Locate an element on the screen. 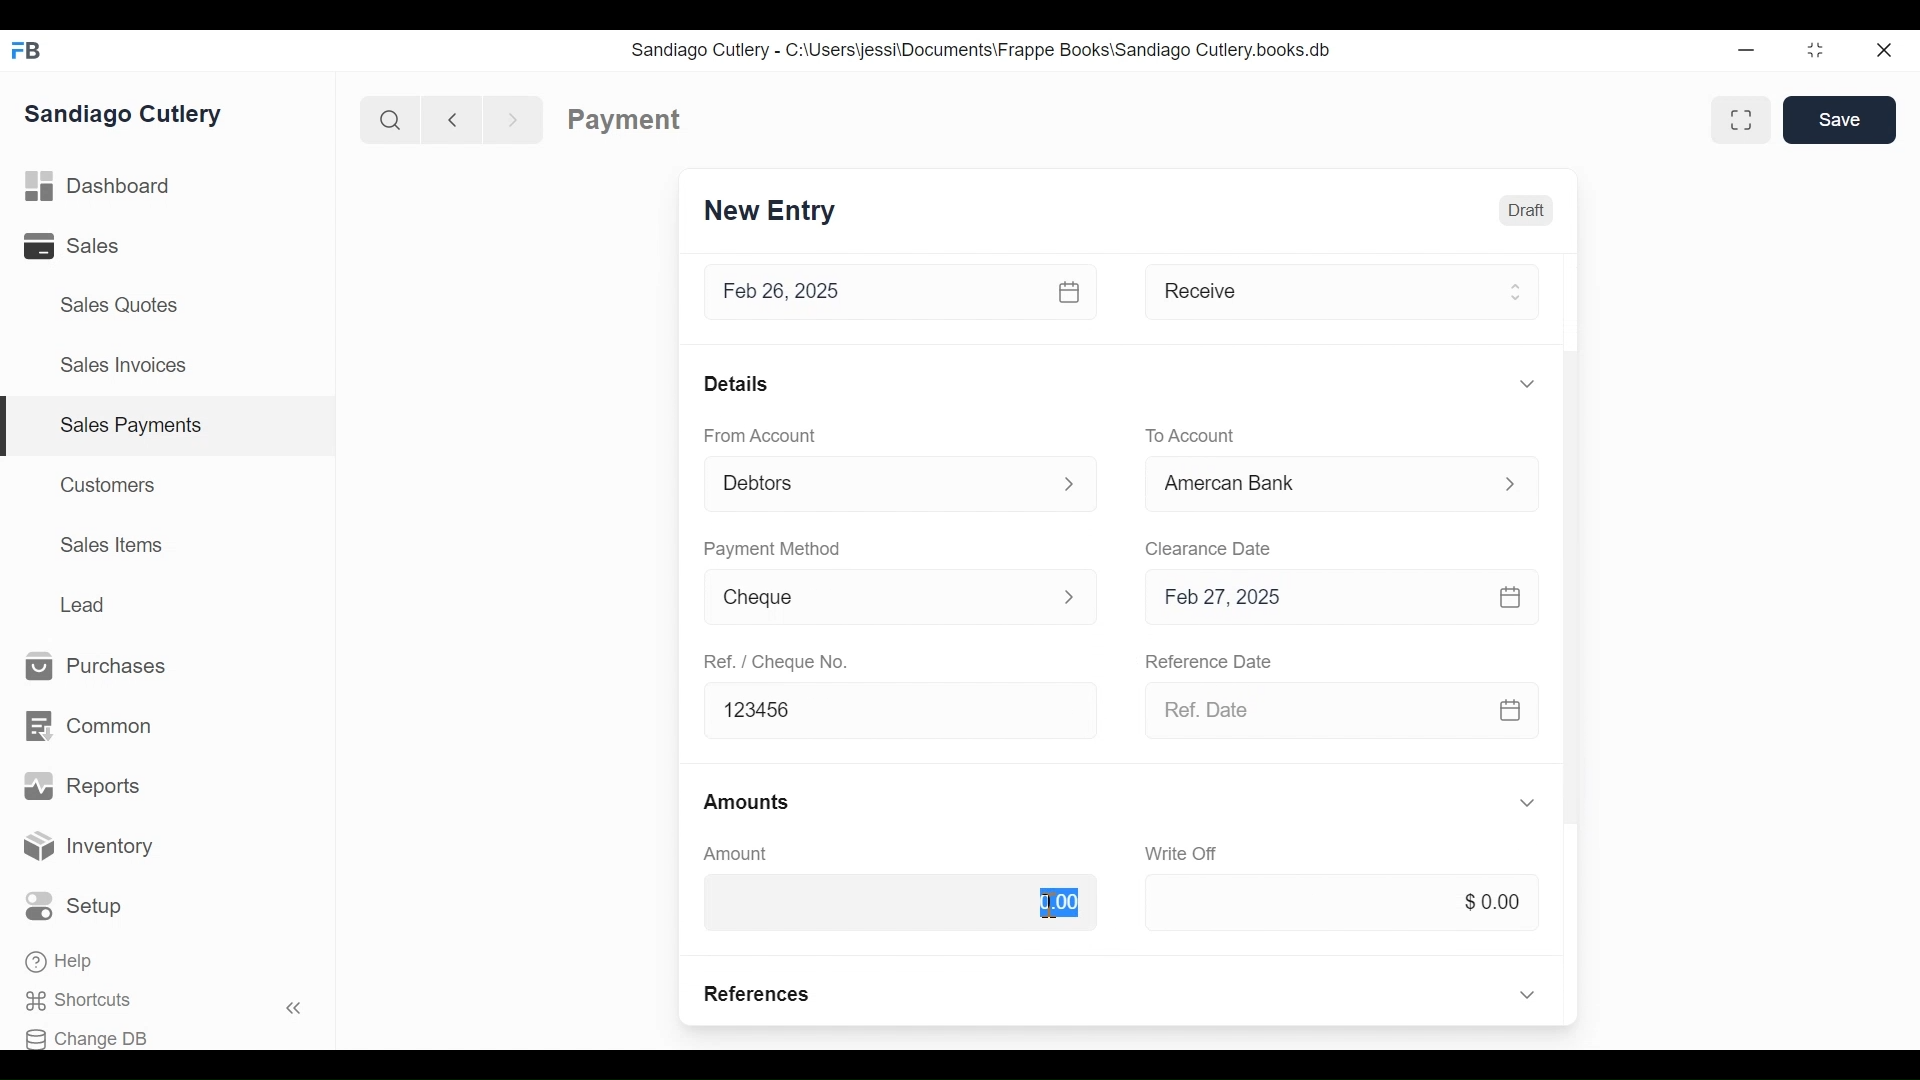  Navigate Back is located at coordinates (448, 119).